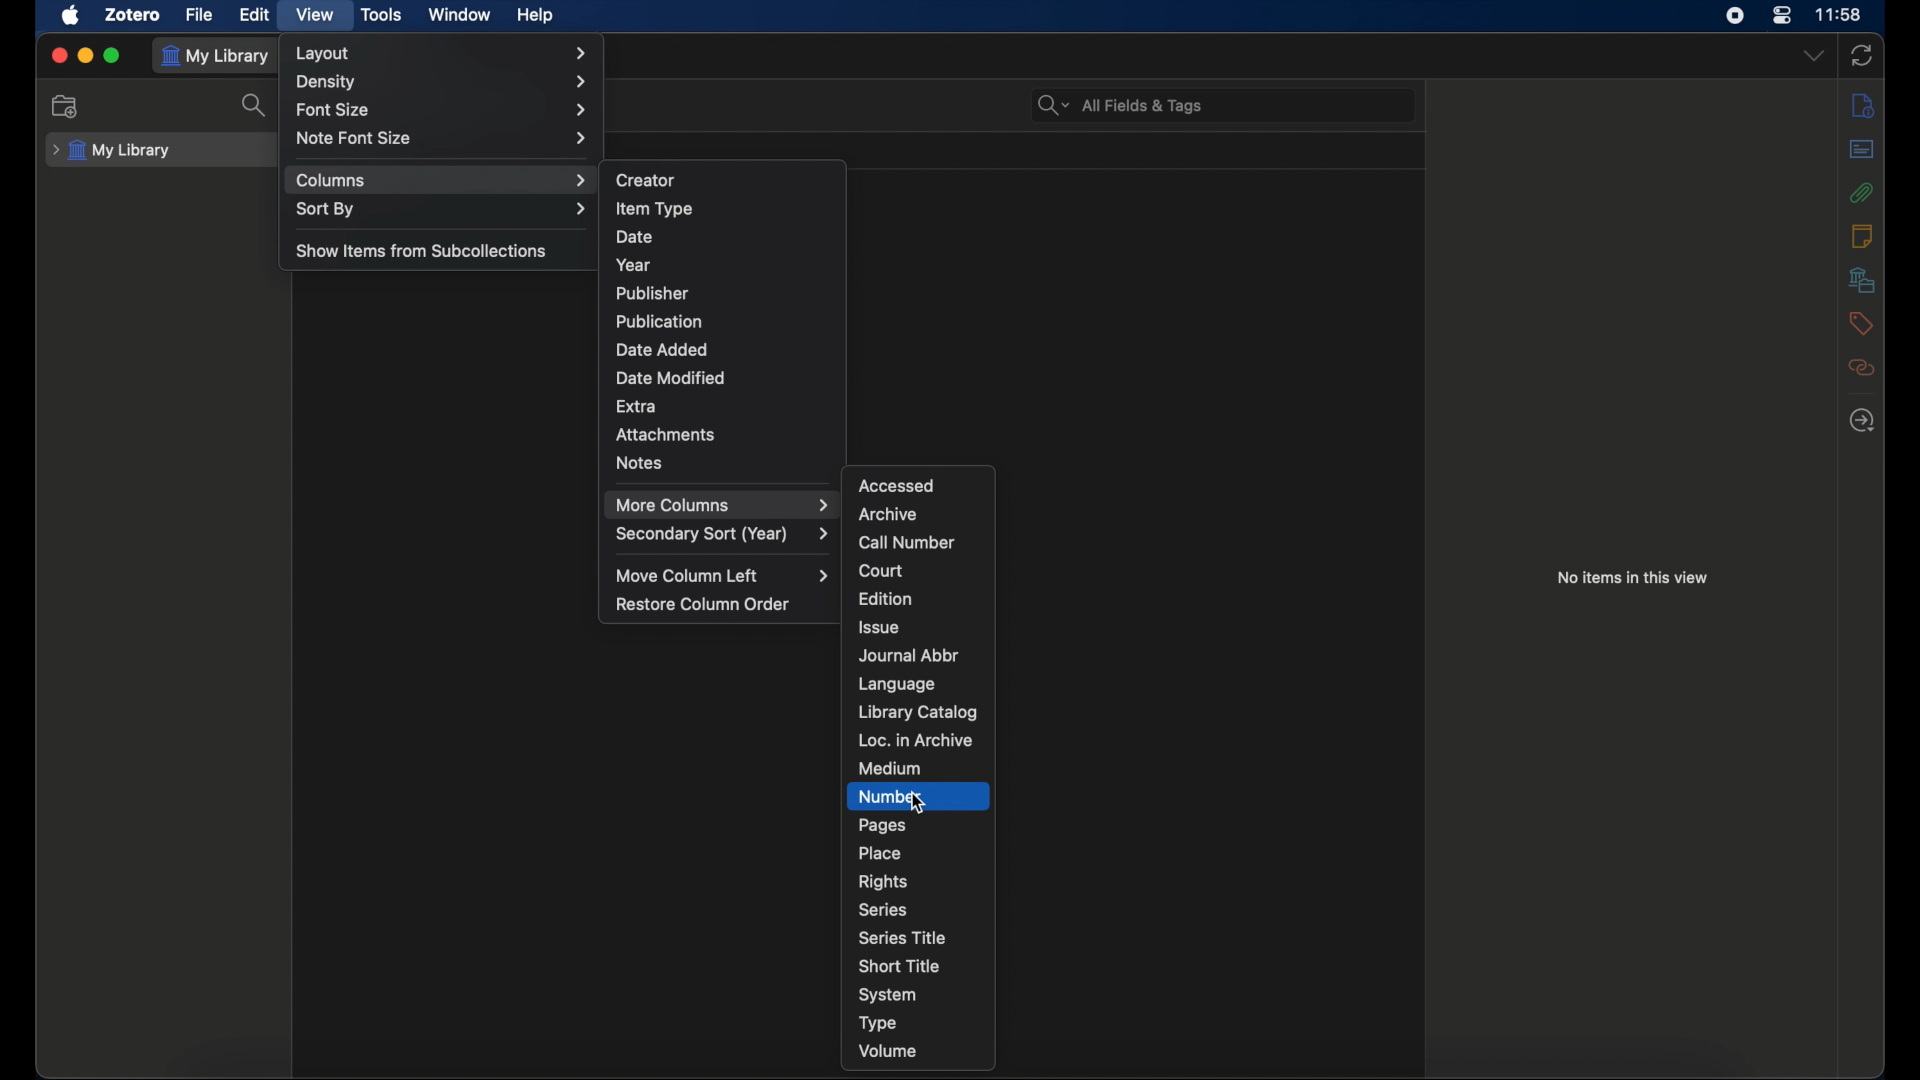  I want to click on library catalog, so click(920, 712).